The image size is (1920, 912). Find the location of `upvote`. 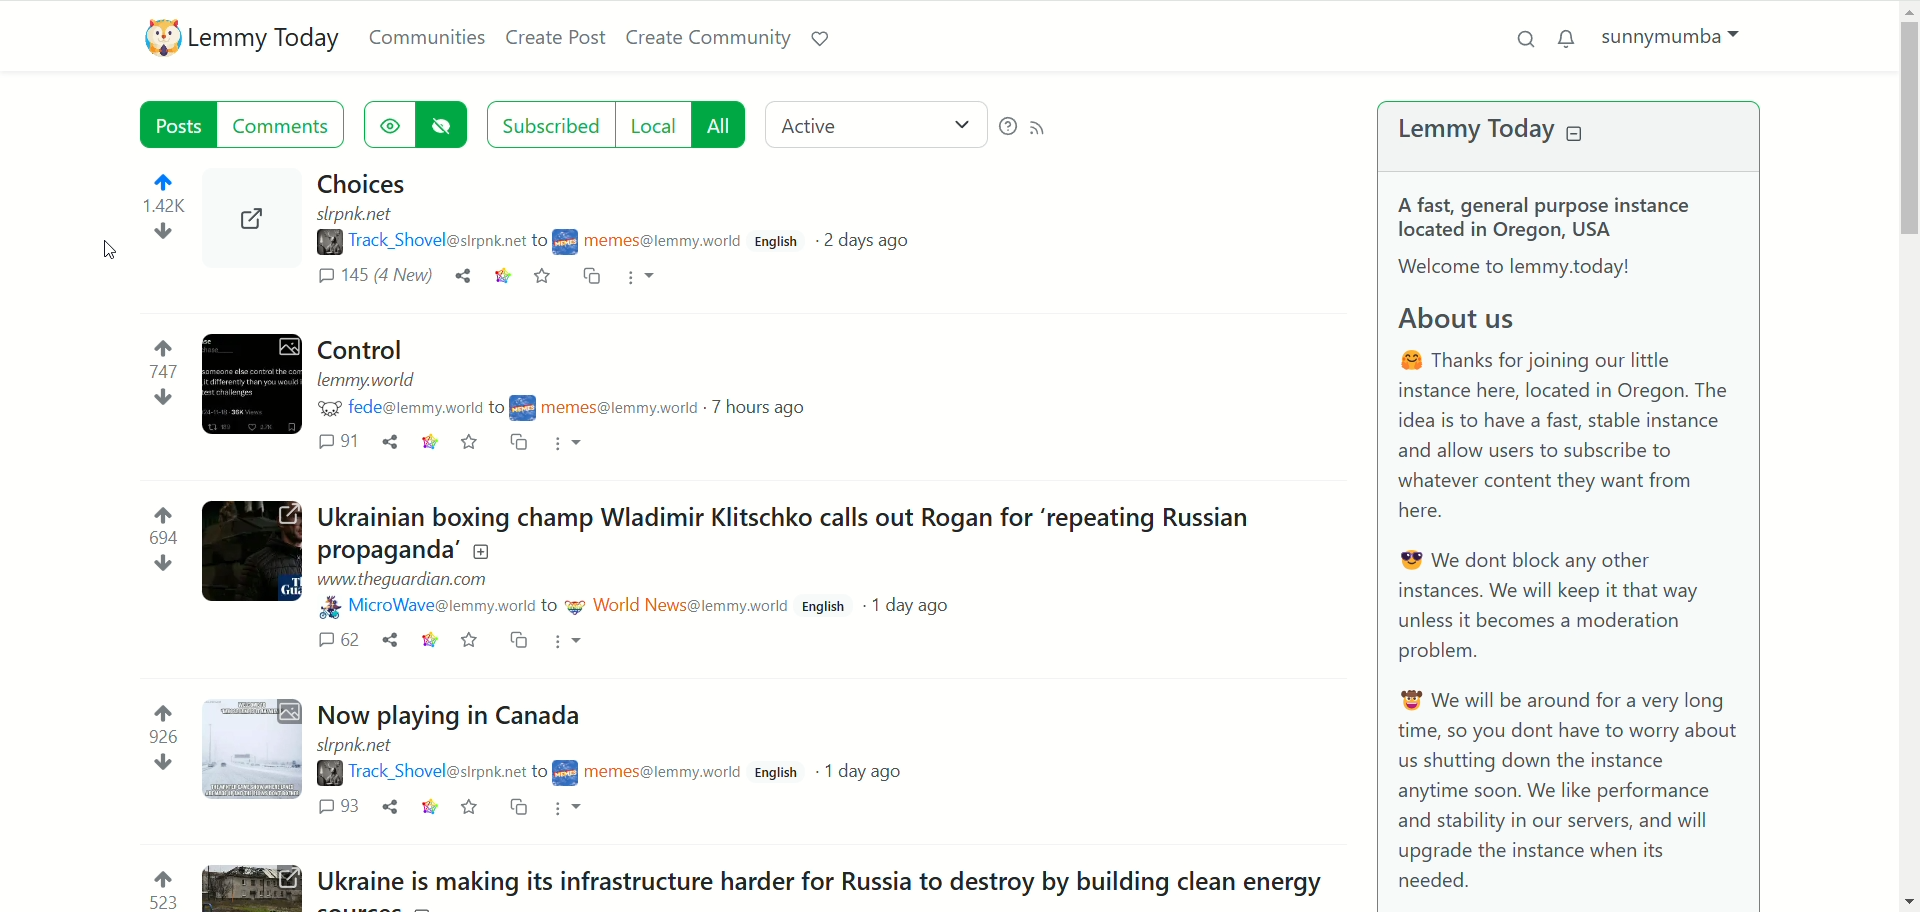

upvote is located at coordinates (169, 182).